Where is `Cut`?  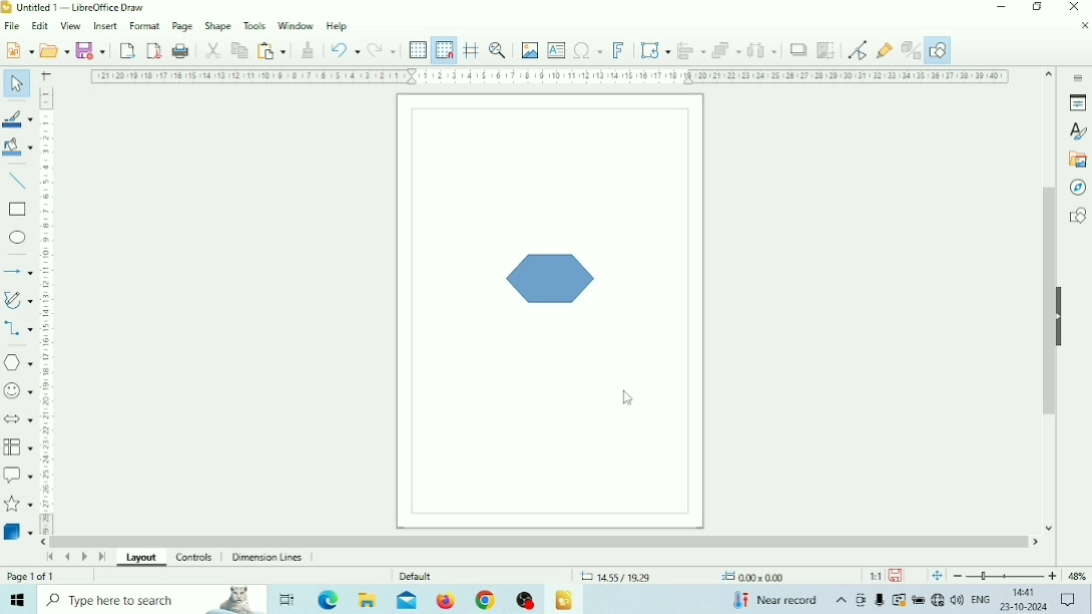 Cut is located at coordinates (213, 51).